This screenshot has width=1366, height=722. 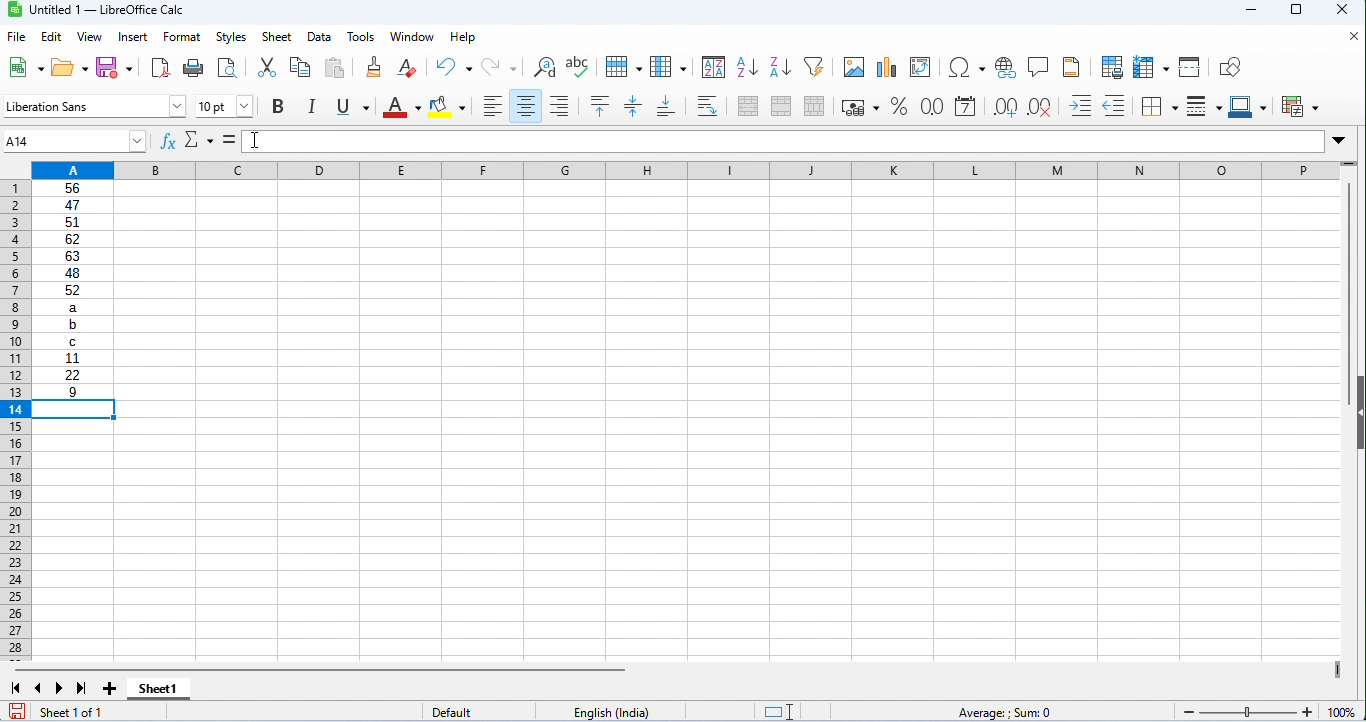 I want to click on format as date, so click(x=966, y=106).